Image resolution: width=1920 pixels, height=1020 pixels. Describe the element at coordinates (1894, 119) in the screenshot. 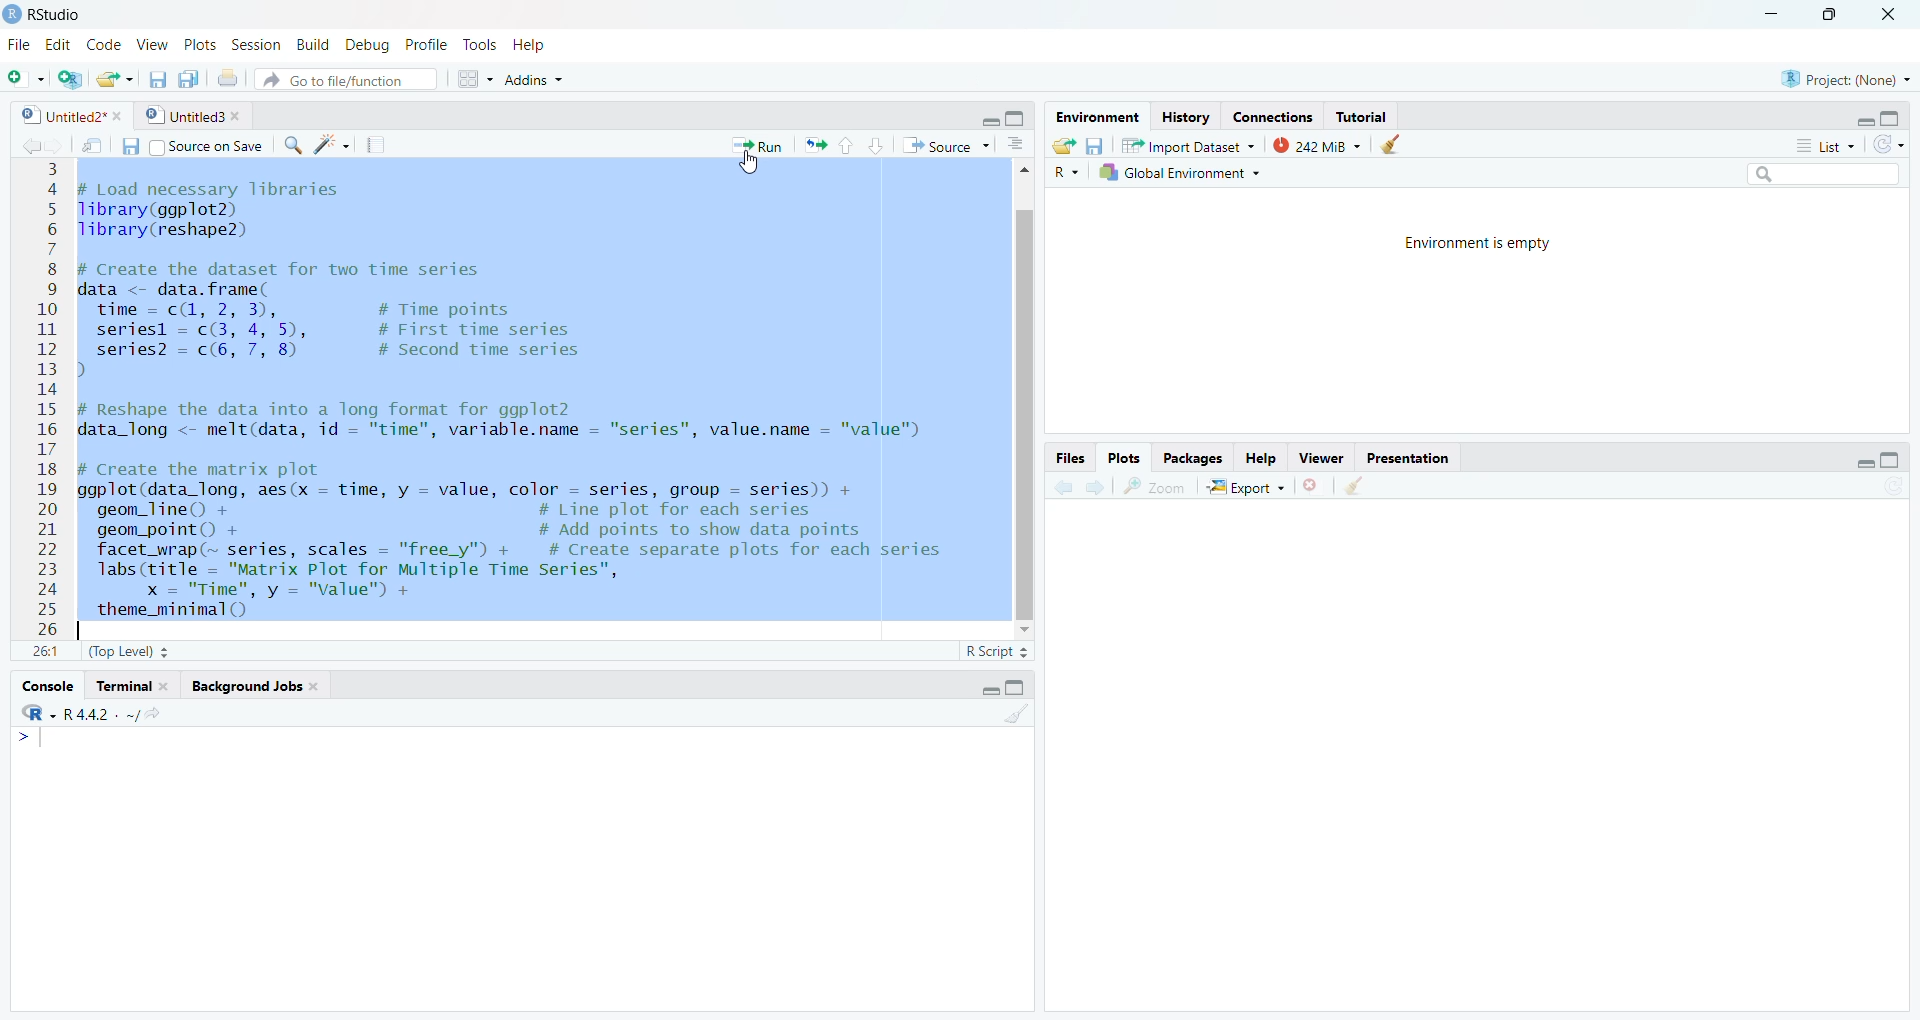

I see `Maximize` at that location.